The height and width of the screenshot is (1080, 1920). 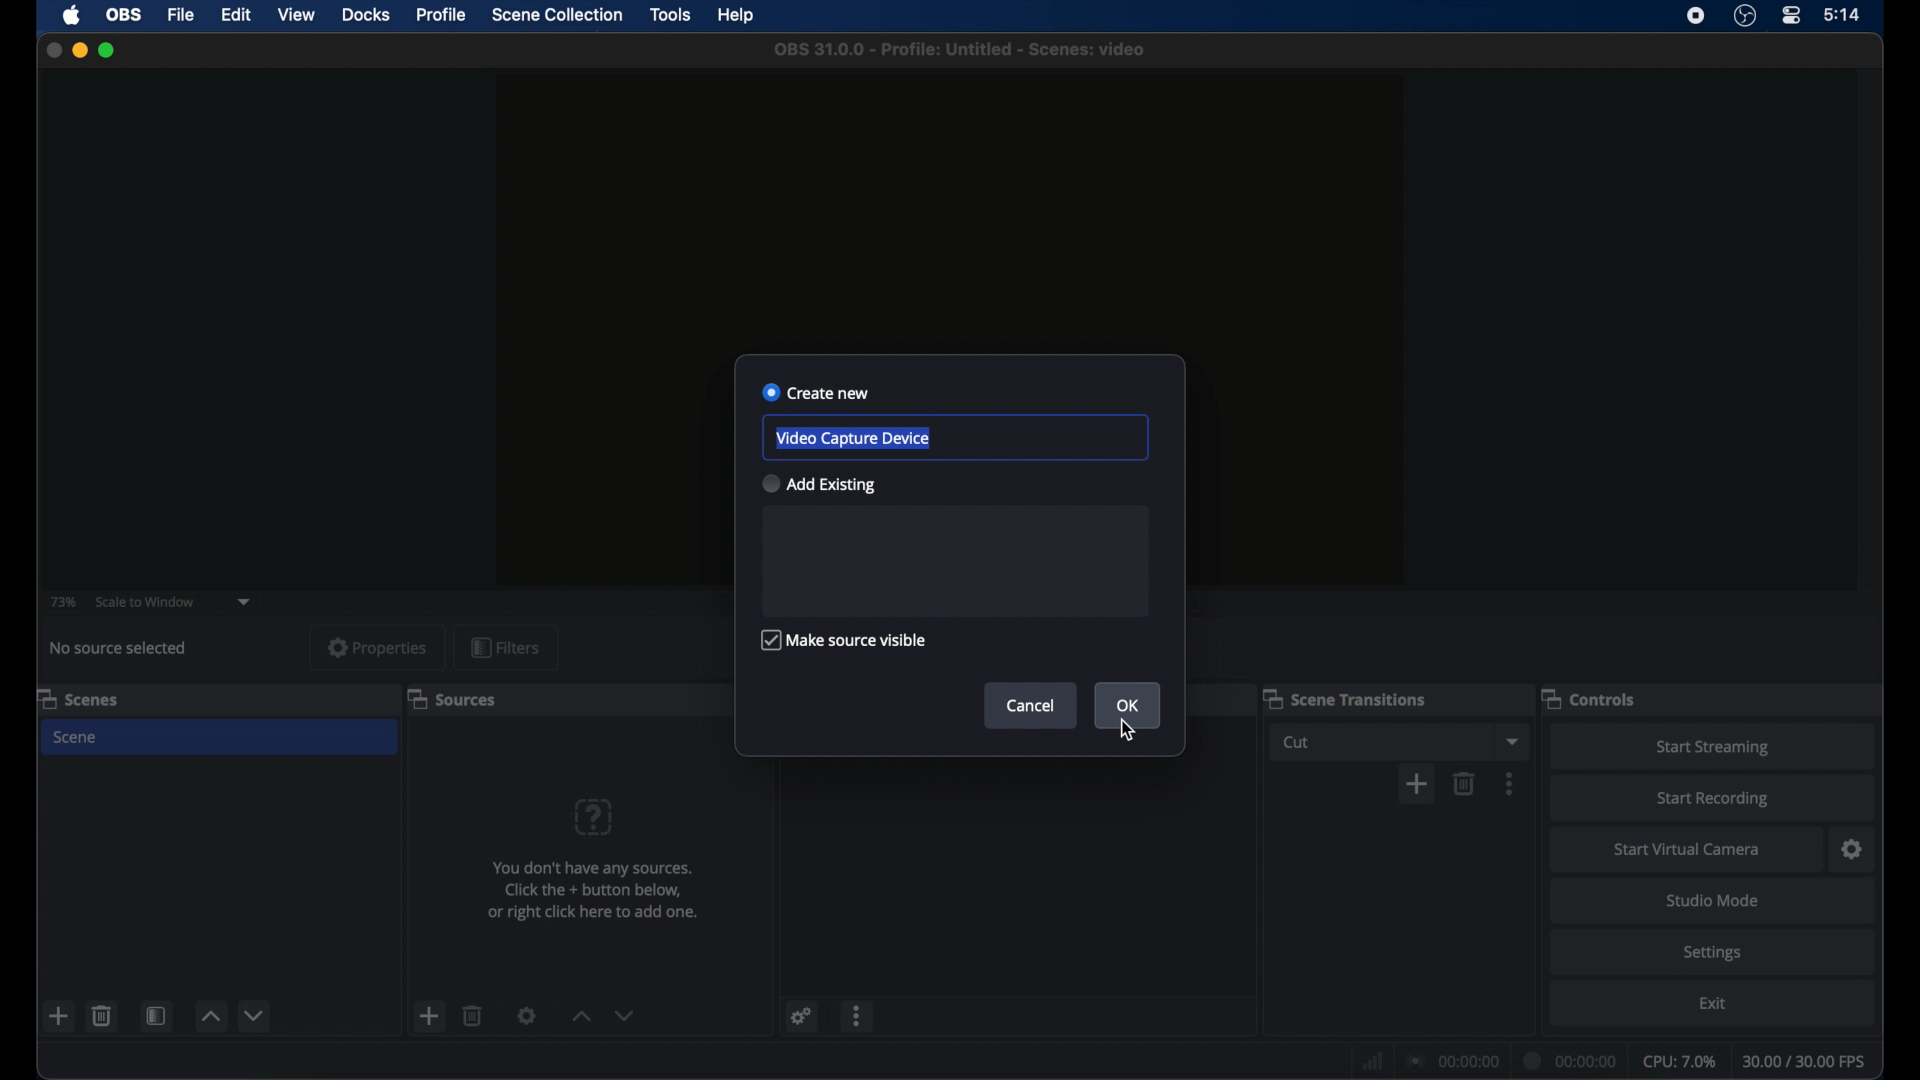 What do you see at coordinates (256, 1015) in the screenshot?
I see `decrement` at bounding box center [256, 1015].